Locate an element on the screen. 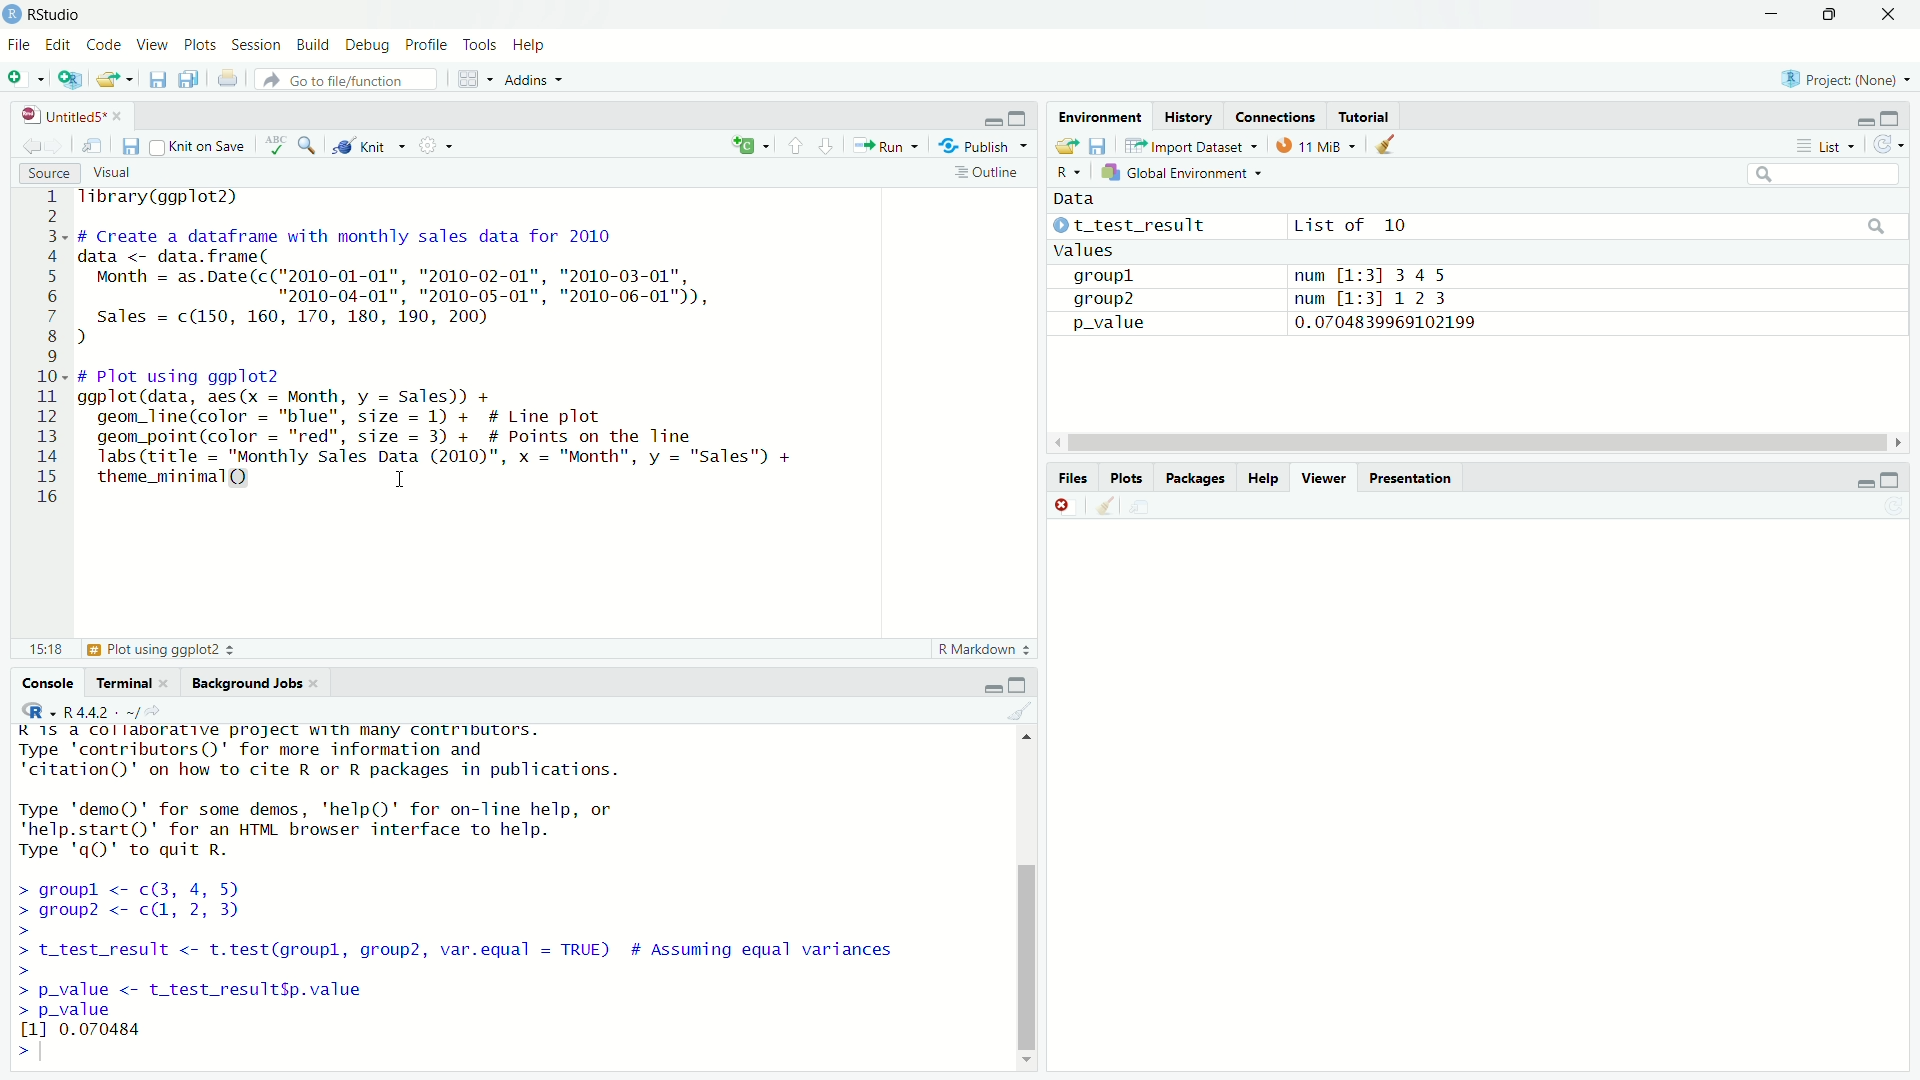 The height and width of the screenshot is (1080, 1920). scroll bar is located at coordinates (1022, 895).